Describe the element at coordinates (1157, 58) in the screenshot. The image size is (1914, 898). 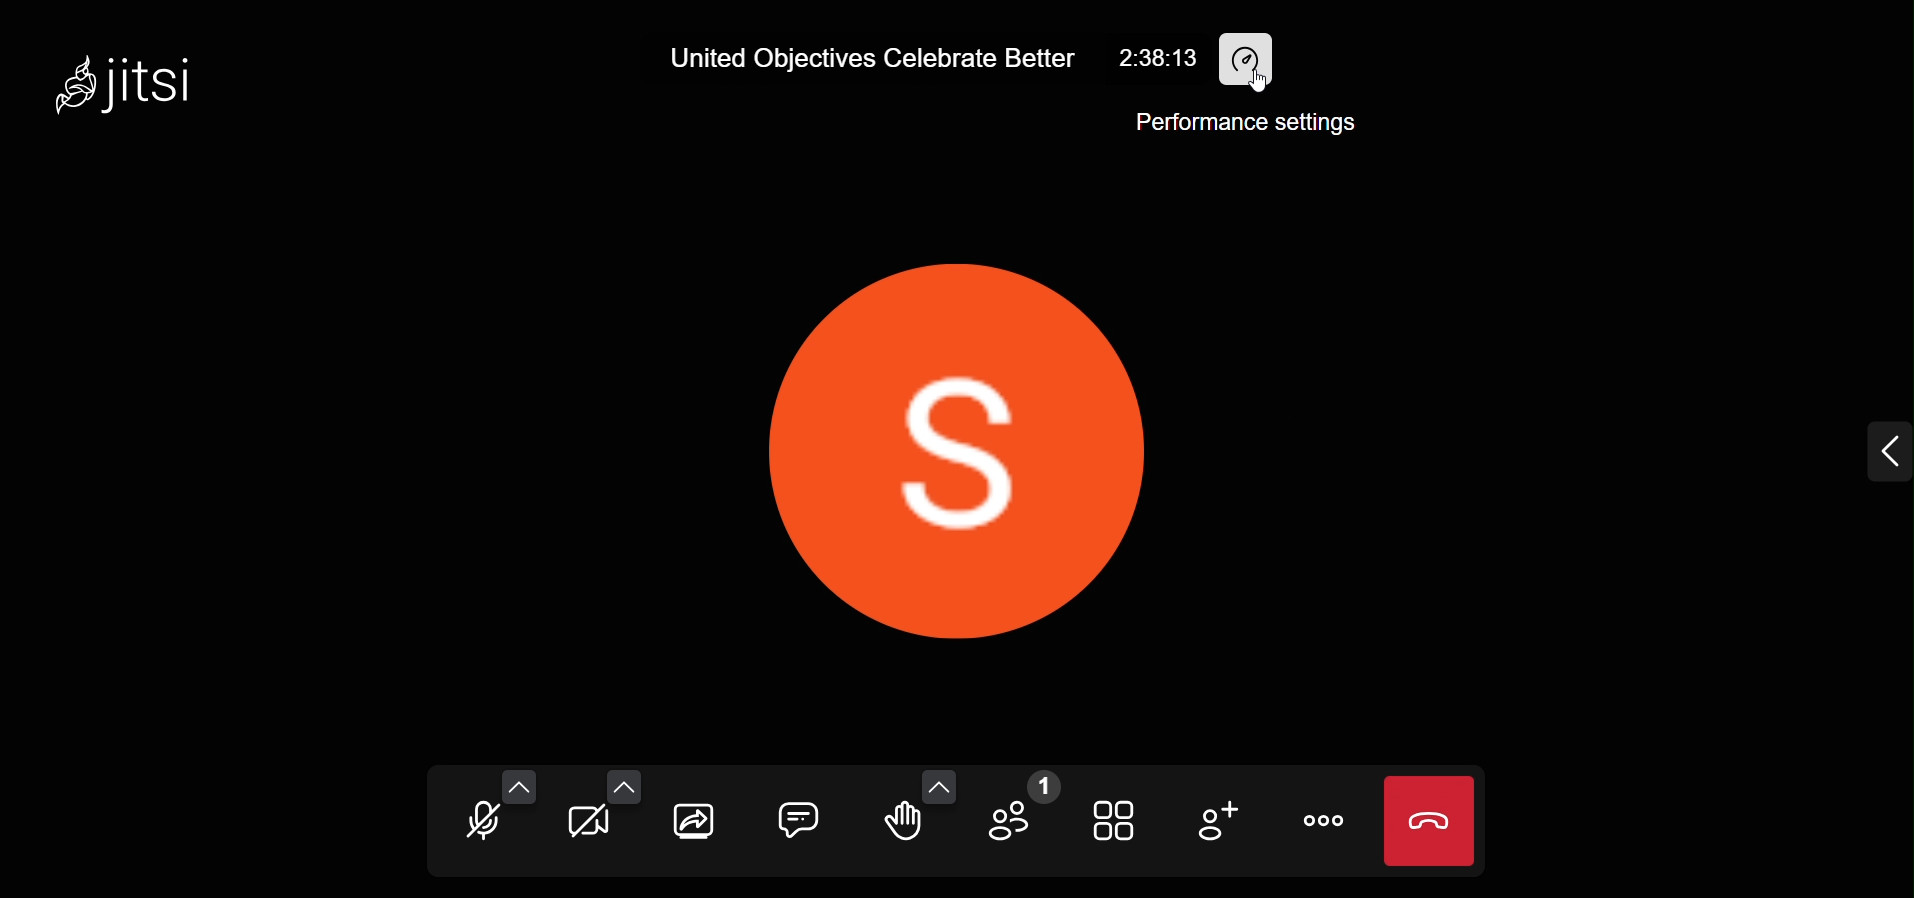
I see `2:38:13` at that location.